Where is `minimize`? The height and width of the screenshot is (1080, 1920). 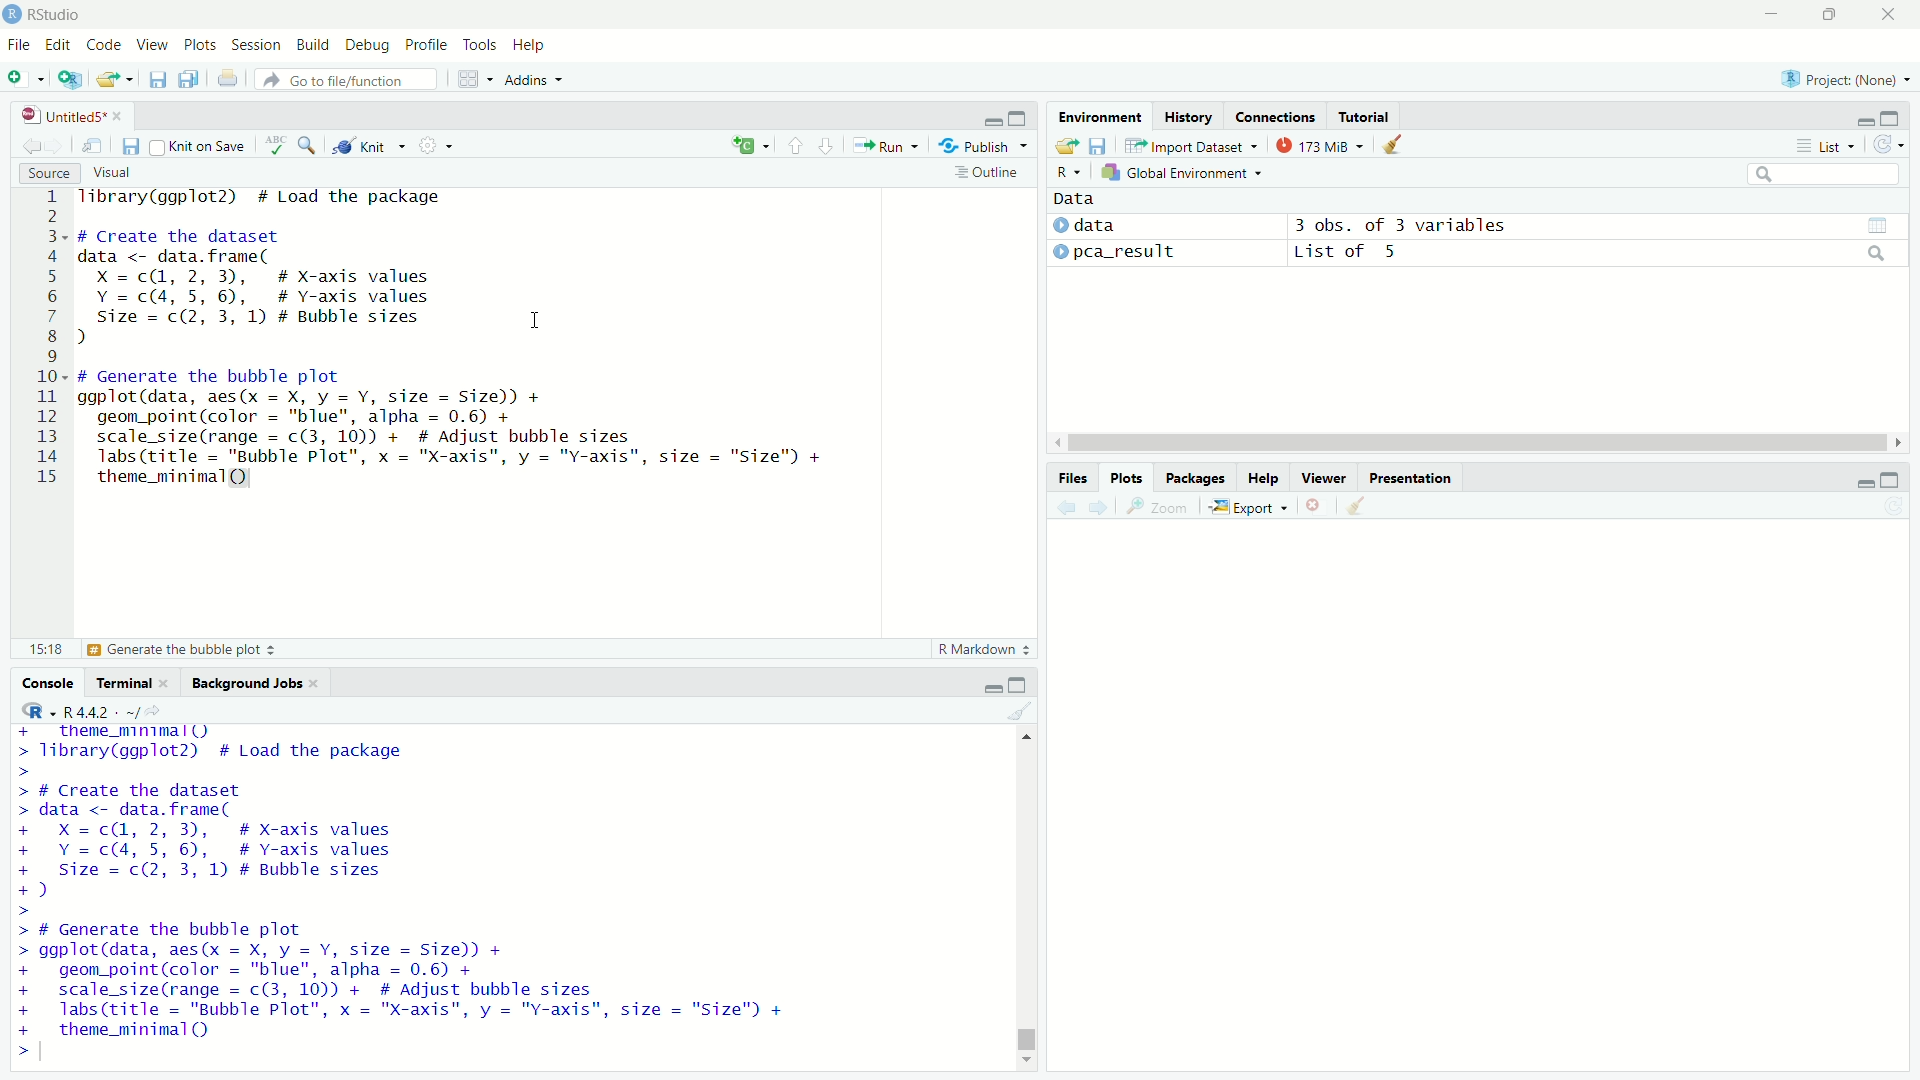 minimize is located at coordinates (1770, 15).